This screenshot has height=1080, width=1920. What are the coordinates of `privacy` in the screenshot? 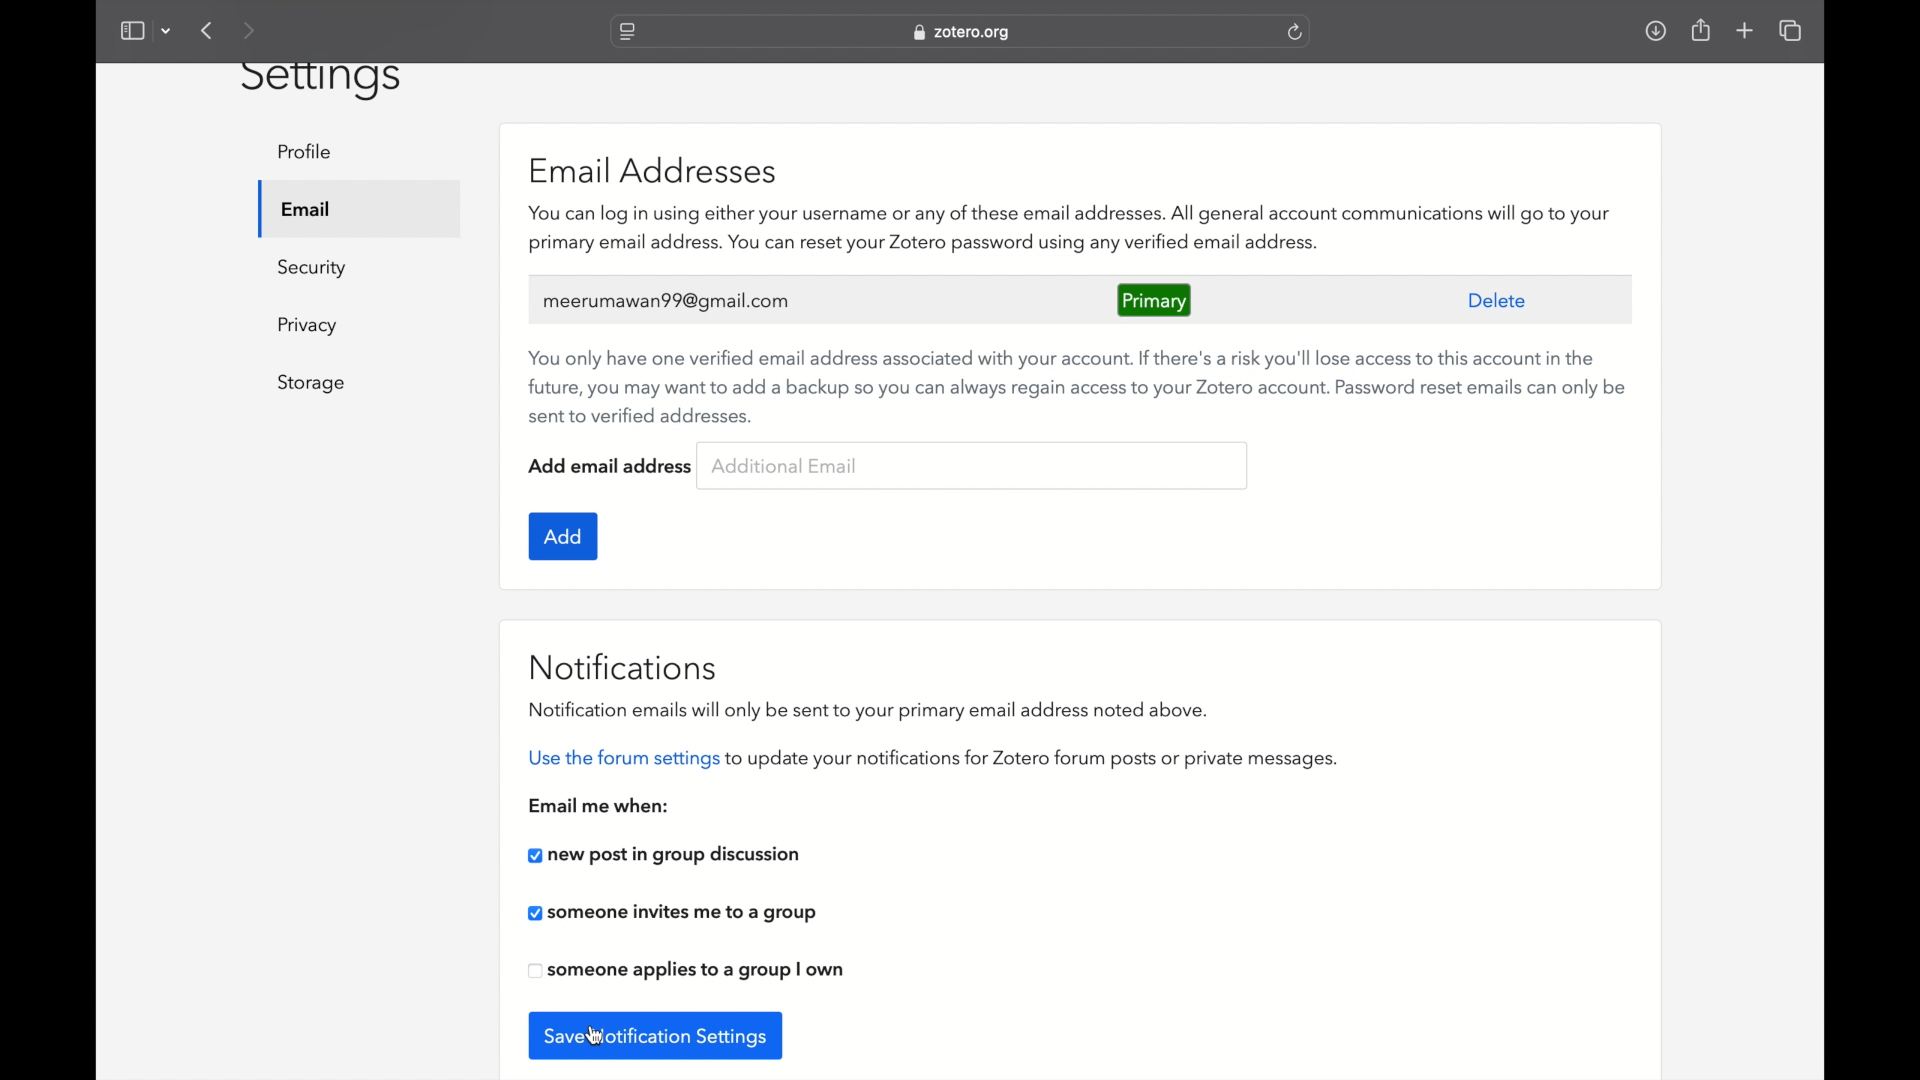 It's located at (307, 326).